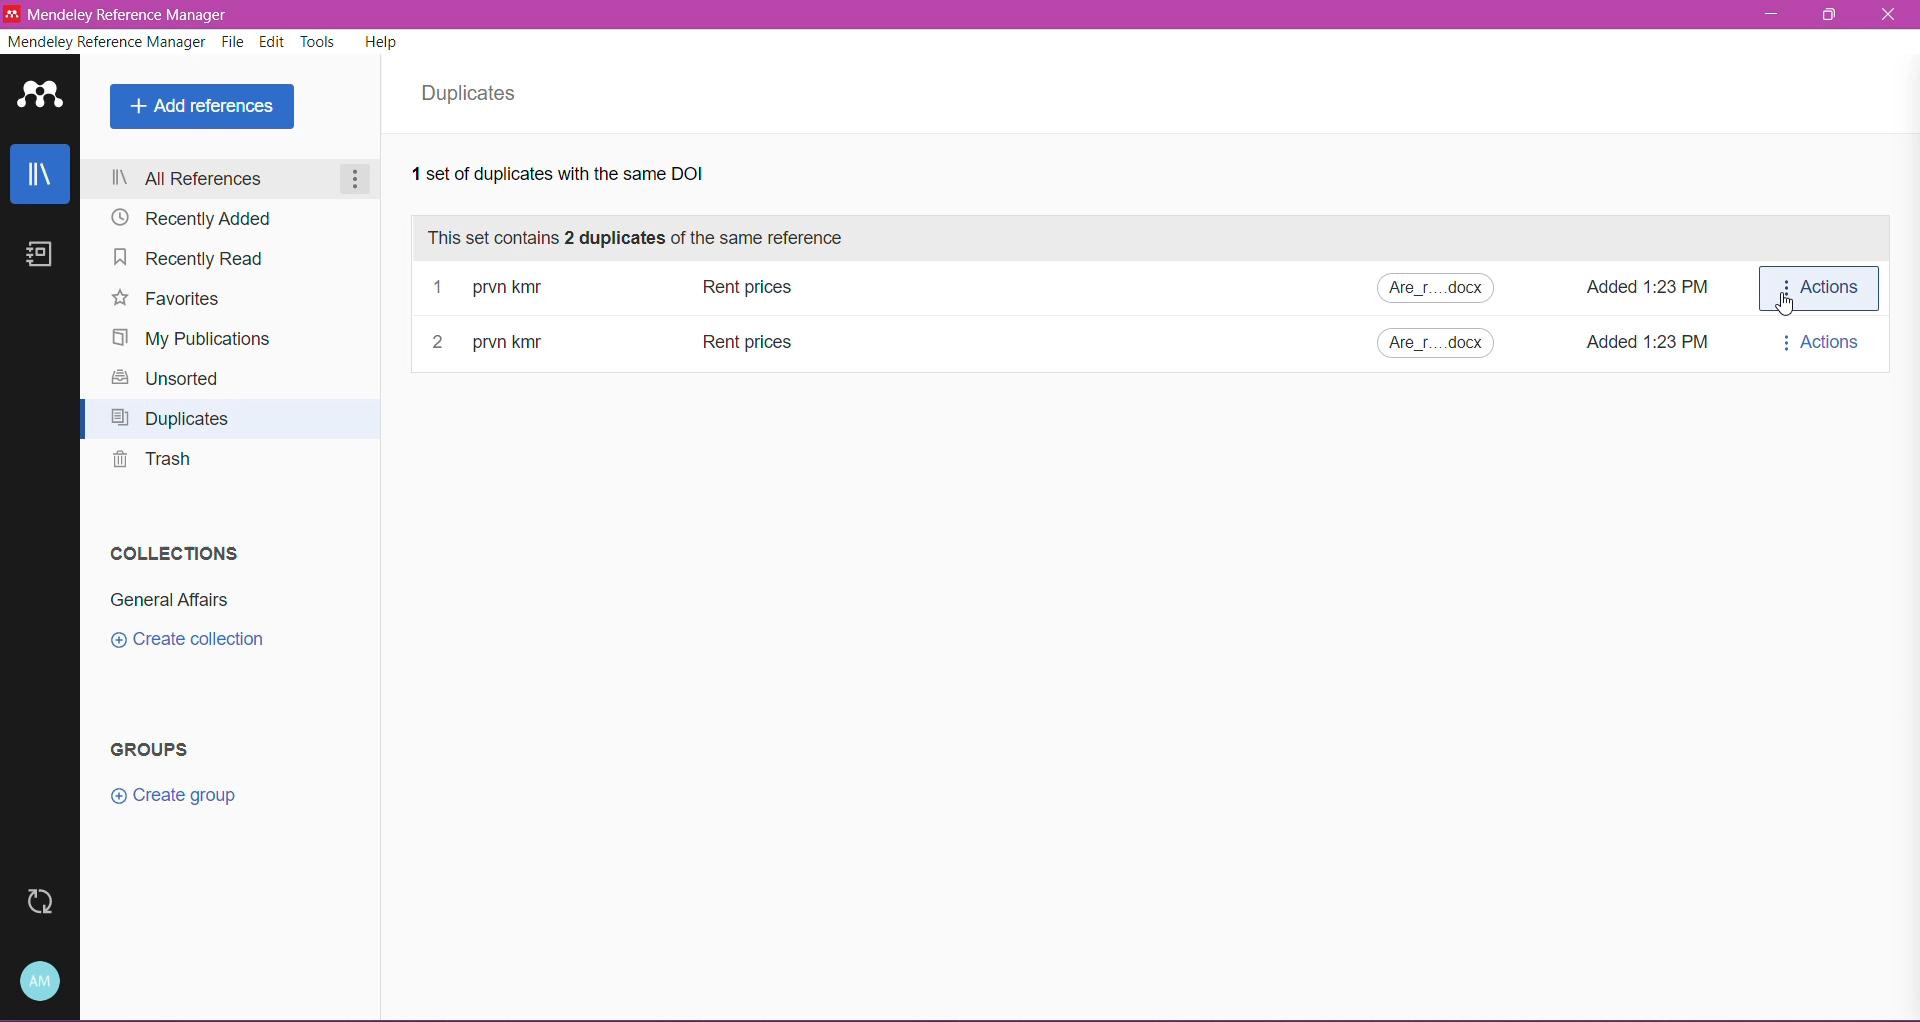  What do you see at coordinates (1832, 15) in the screenshot?
I see `Restore Down` at bounding box center [1832, 15].